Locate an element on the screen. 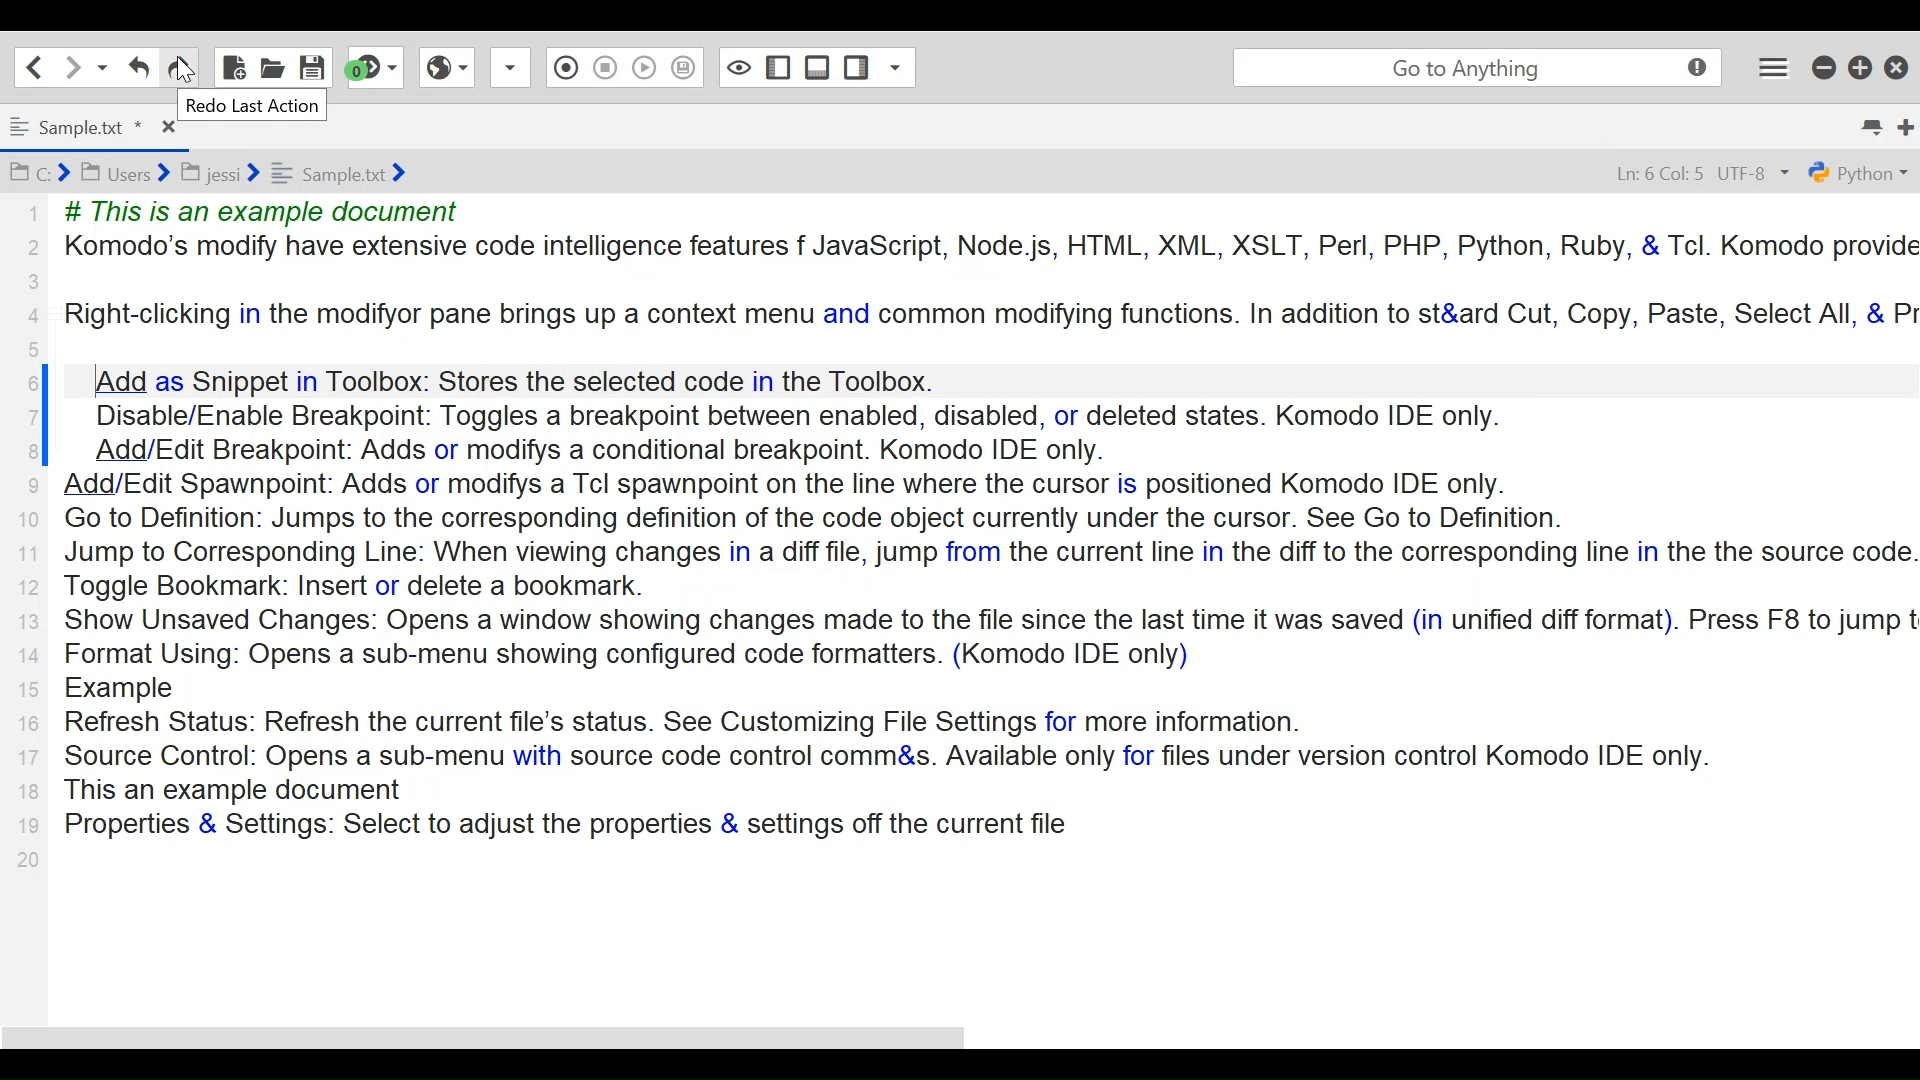  redo action pop up is located at coordinates (253, 104).